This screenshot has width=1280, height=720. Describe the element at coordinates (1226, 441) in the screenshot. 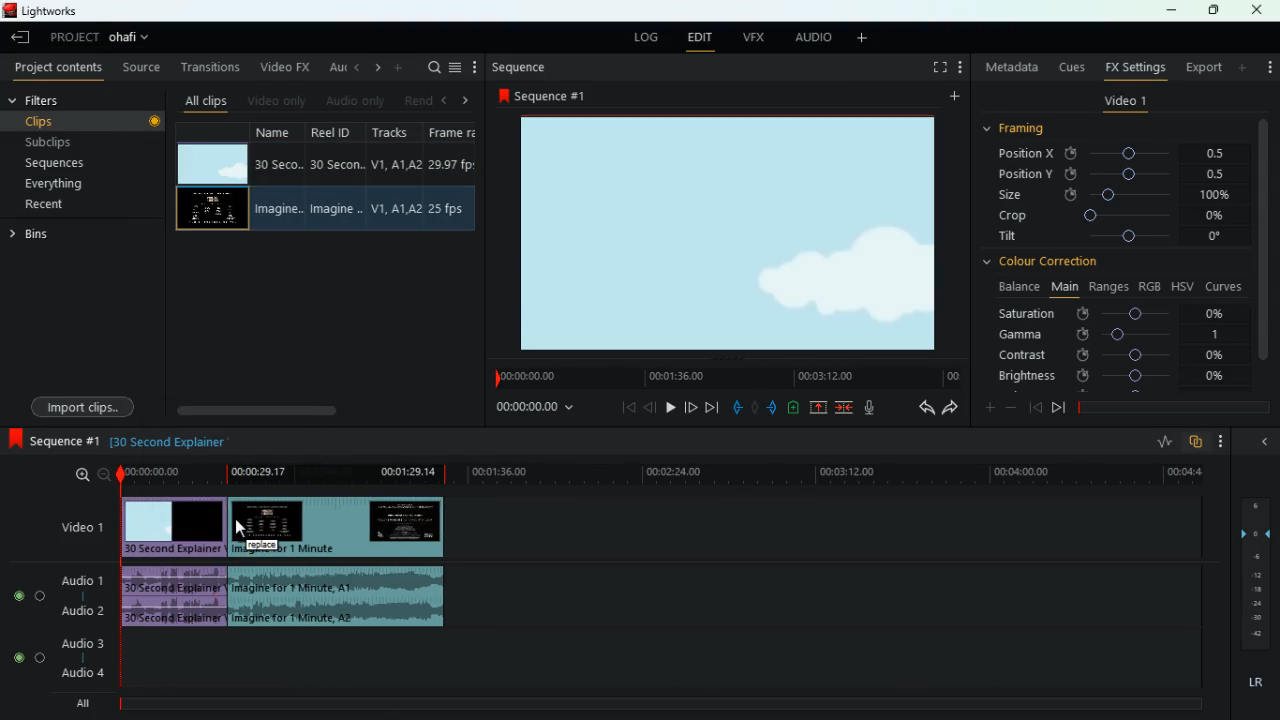

I see `more` at that location.